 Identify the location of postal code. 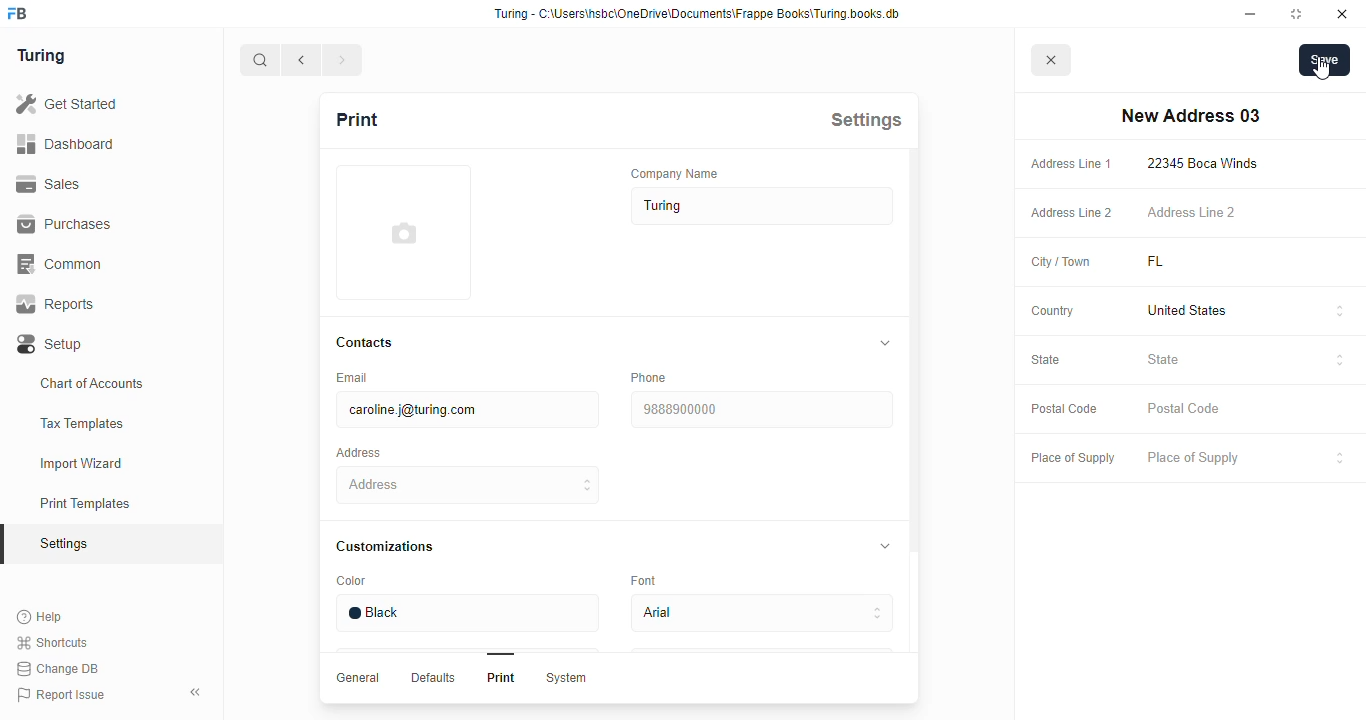
(1063, 409).